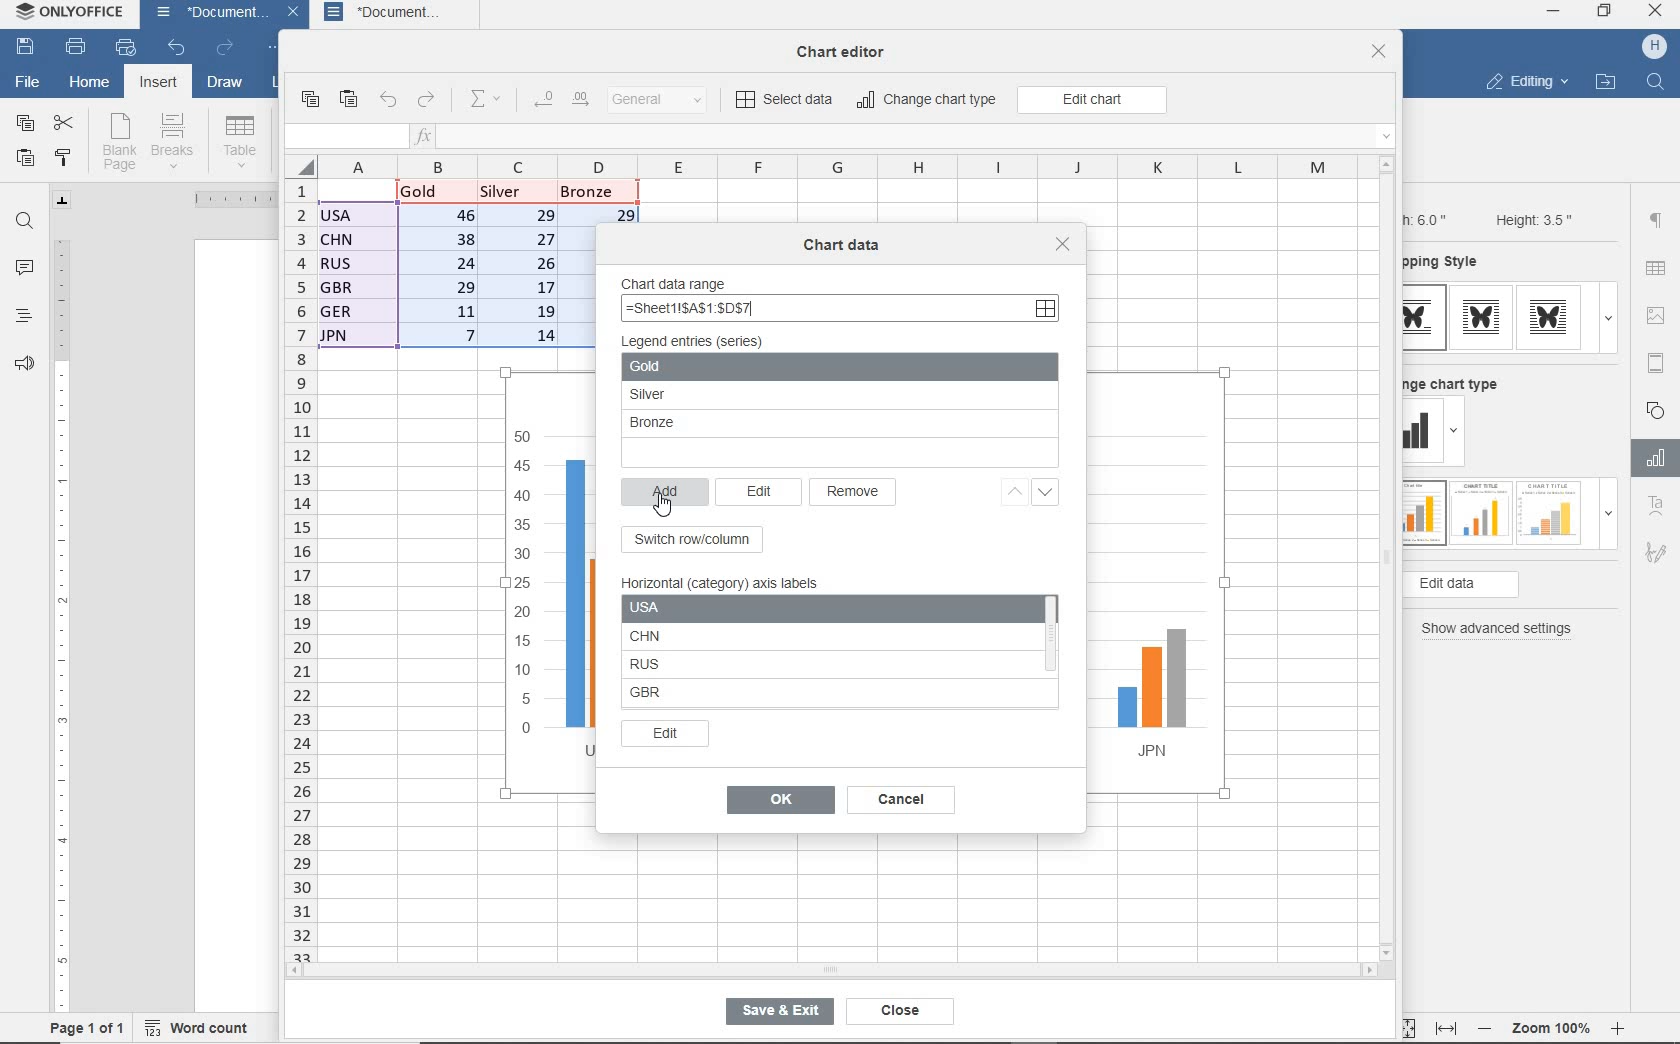 Image resolution: width=1680 pixels, height=1044 pixels. What do you see at coordinates (1436, 222) in the screenshot?
I see `Width: 6.0"` at bounding box center [1436, 222].